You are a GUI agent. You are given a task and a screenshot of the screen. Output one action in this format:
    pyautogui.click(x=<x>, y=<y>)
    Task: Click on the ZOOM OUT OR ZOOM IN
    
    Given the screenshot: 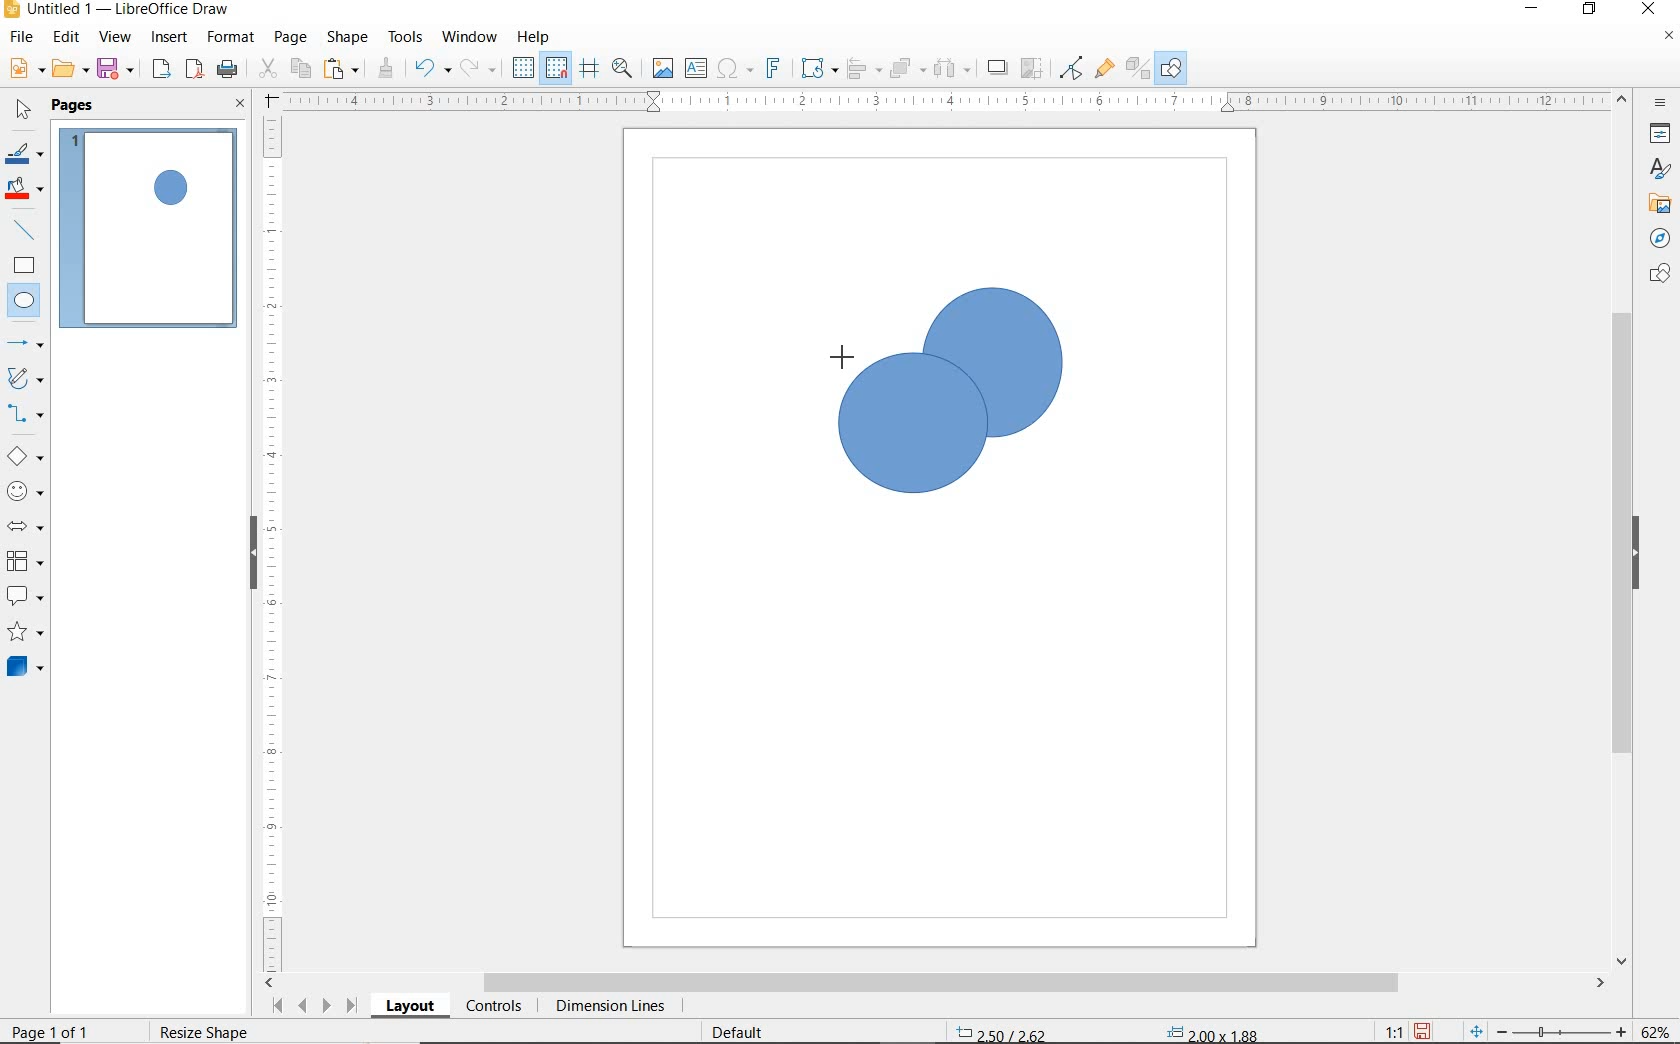 What is the action you would take?
    pyautogui.click(x=1548, y=1032)
    